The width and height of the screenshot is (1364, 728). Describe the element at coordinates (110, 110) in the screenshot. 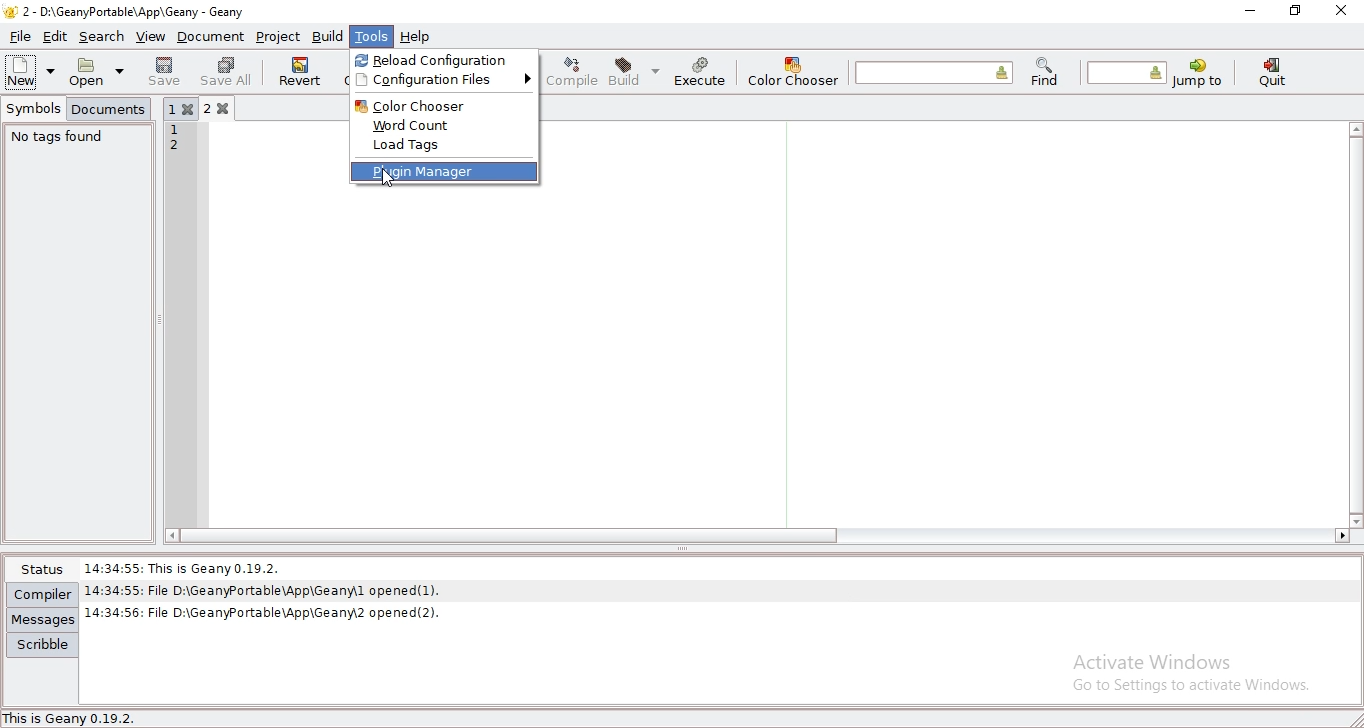

I see `documents` at that location.